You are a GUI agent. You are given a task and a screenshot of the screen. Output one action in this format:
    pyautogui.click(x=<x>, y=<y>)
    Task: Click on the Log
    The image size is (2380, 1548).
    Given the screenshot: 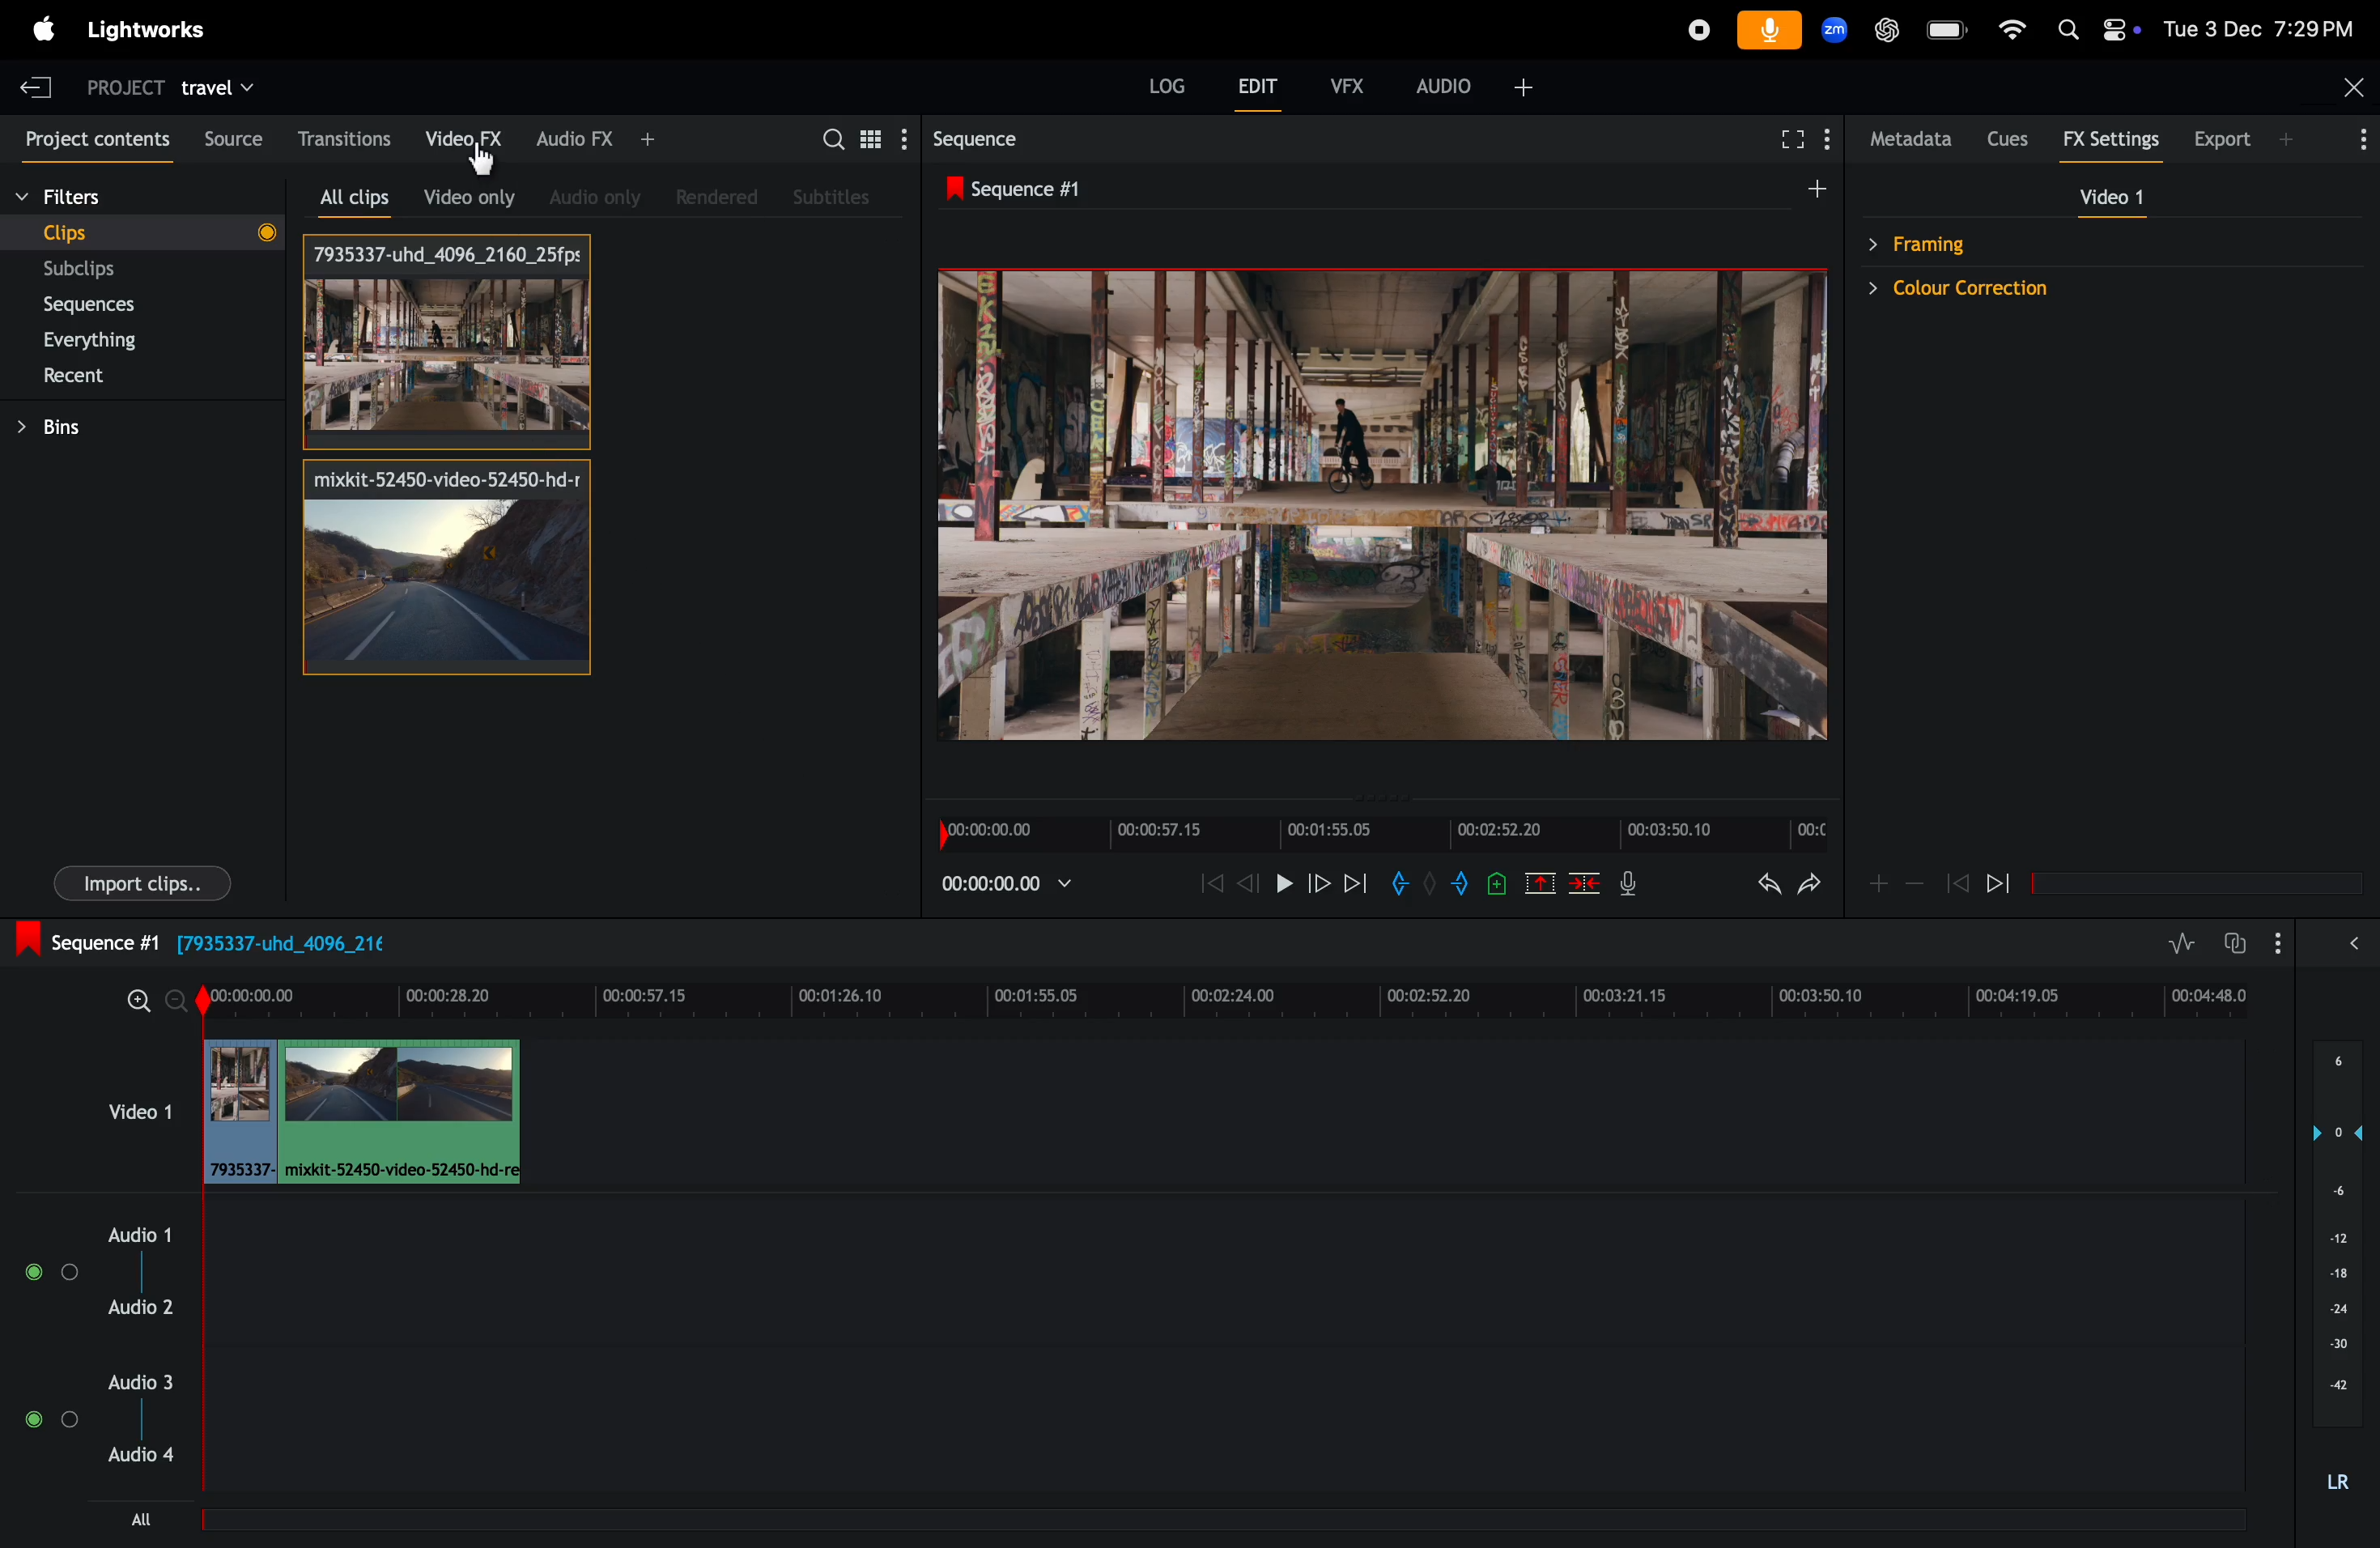 What is the action you would take?
    pyautogui.click(x=1155, y=82)
    